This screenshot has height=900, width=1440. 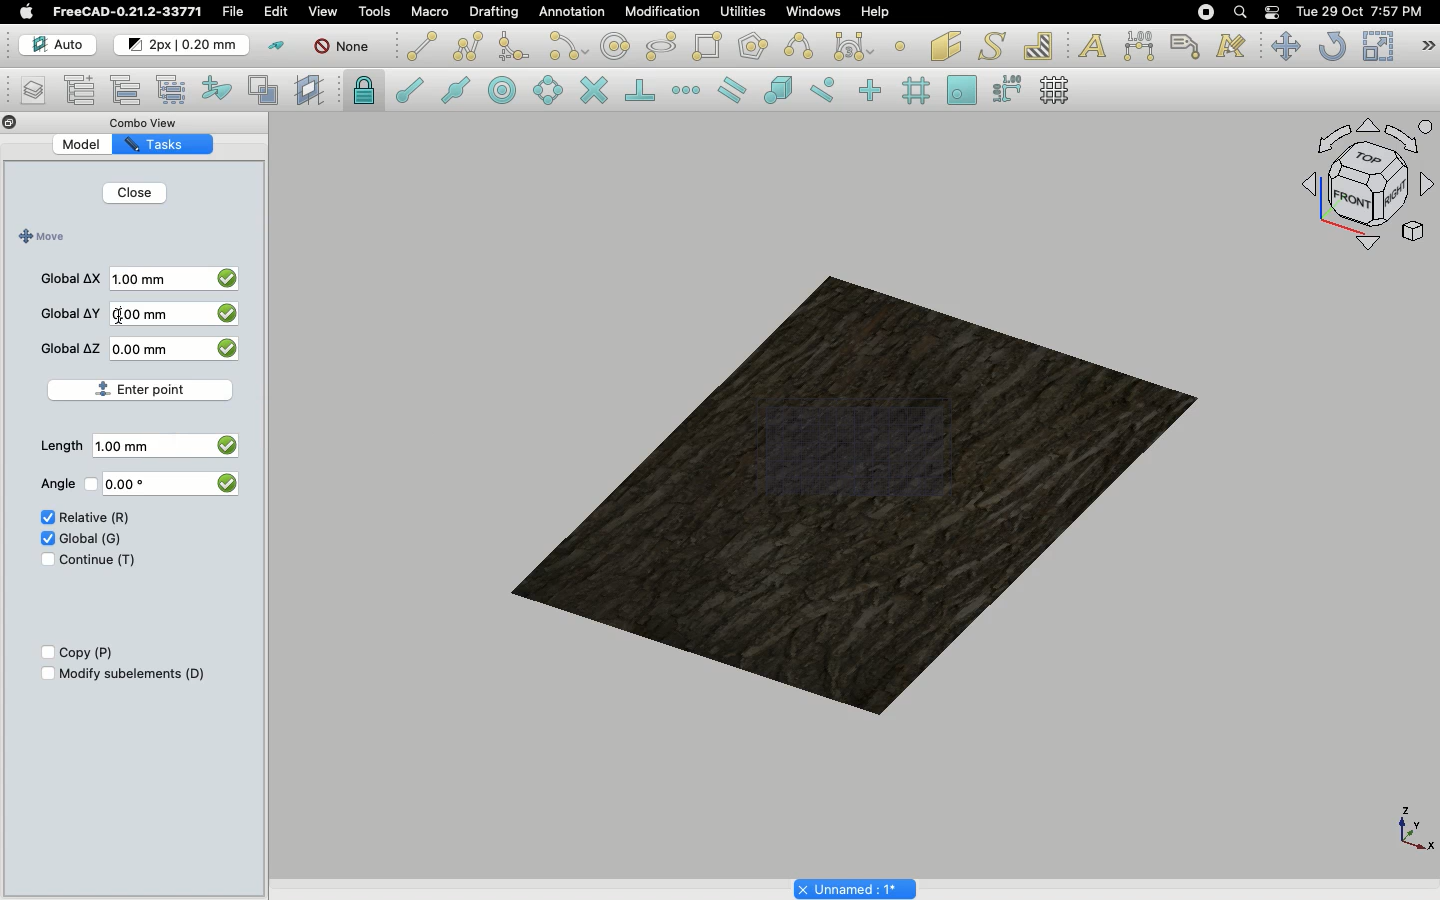 I want to click on 0.00 mm, so click(x=150, y=314).